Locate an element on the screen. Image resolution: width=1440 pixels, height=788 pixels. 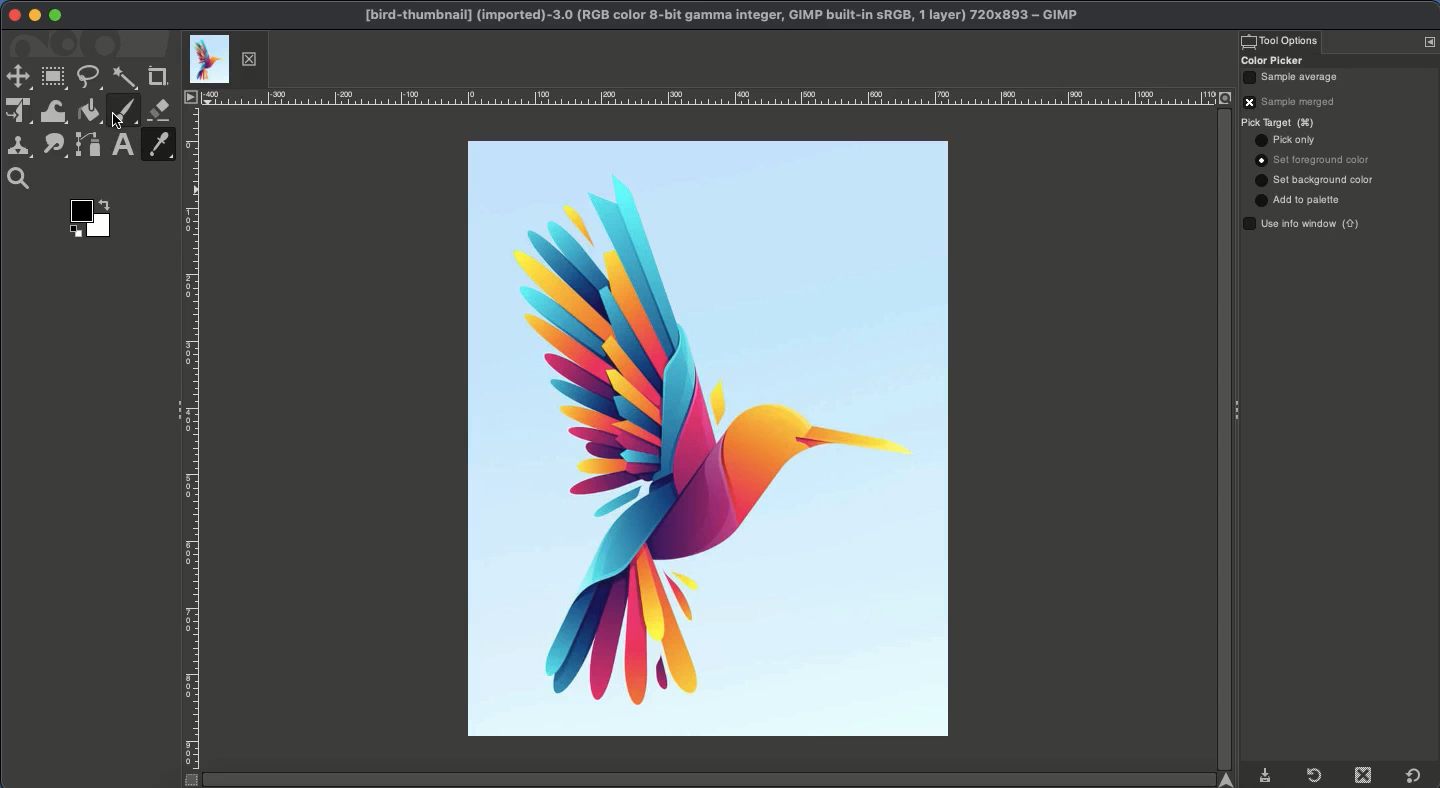
Paintbrush is located at coordinates (123, 111).